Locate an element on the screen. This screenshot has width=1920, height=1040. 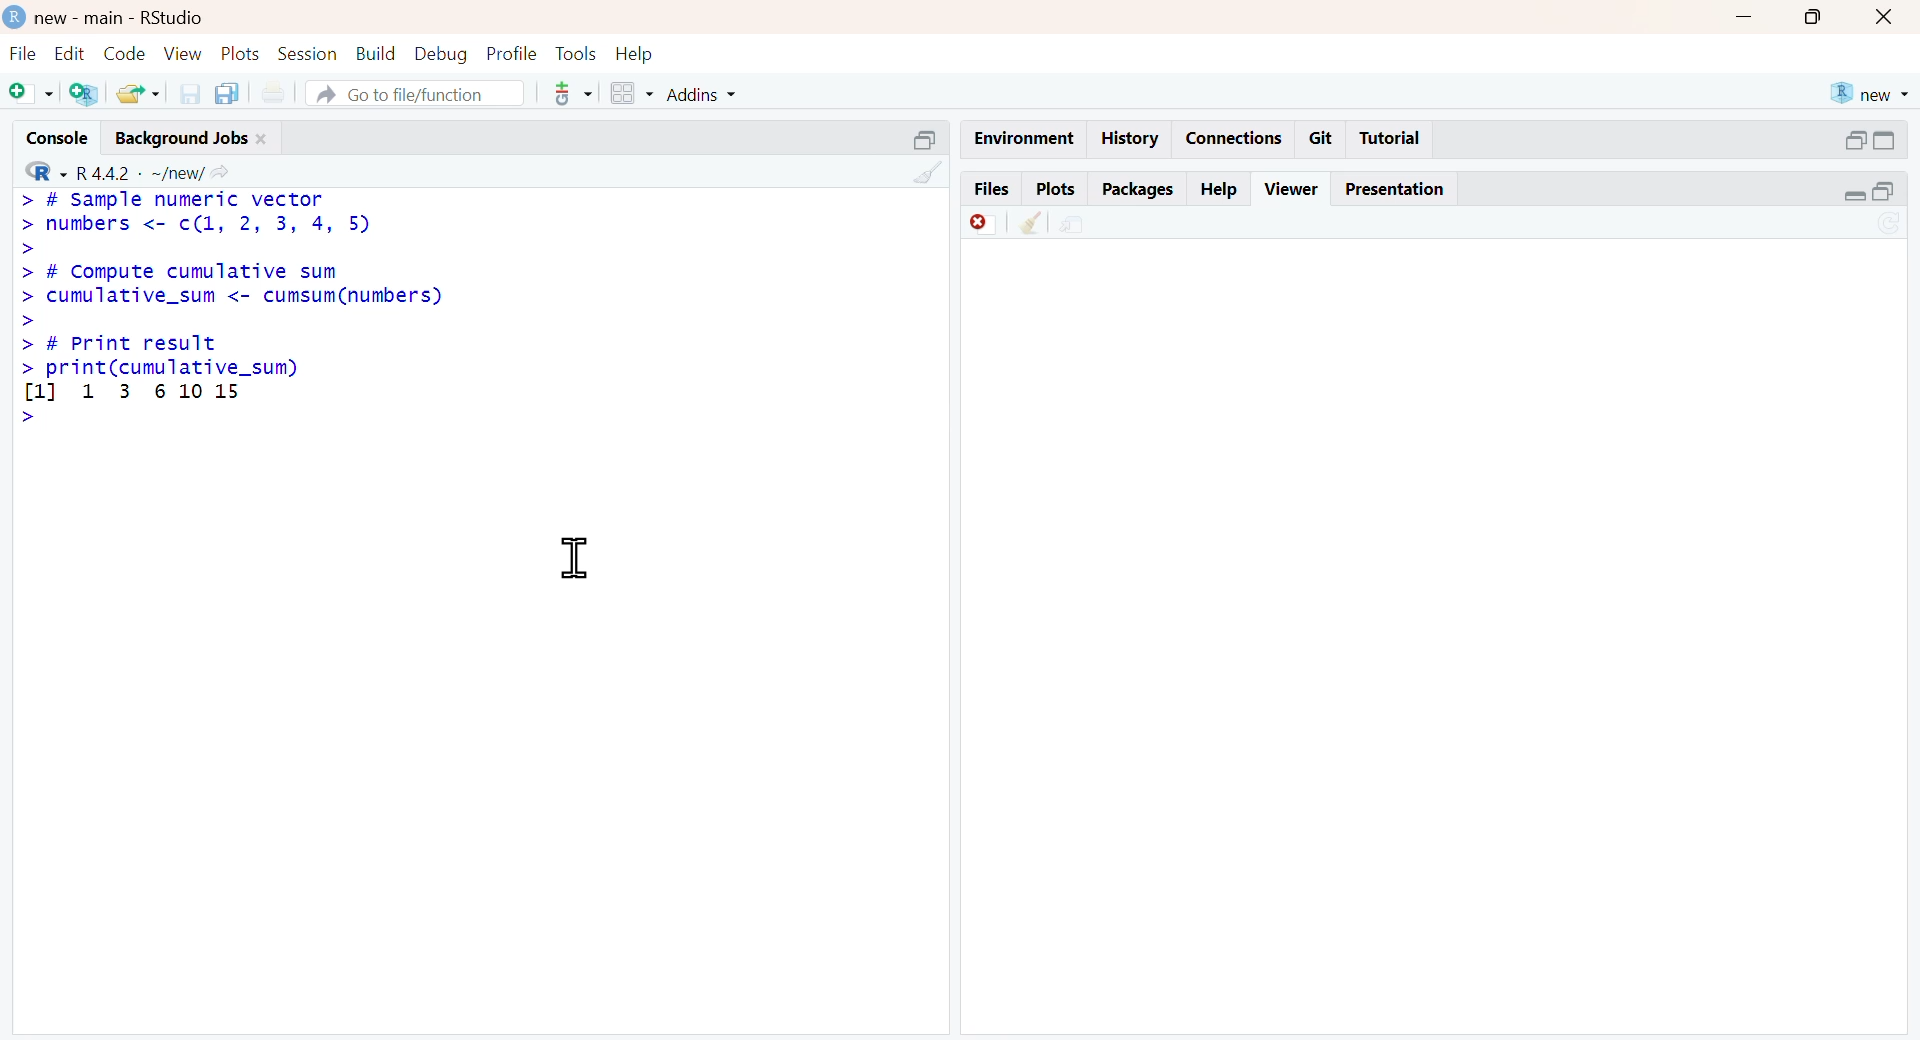
History is located at coordinates (1130, 138).